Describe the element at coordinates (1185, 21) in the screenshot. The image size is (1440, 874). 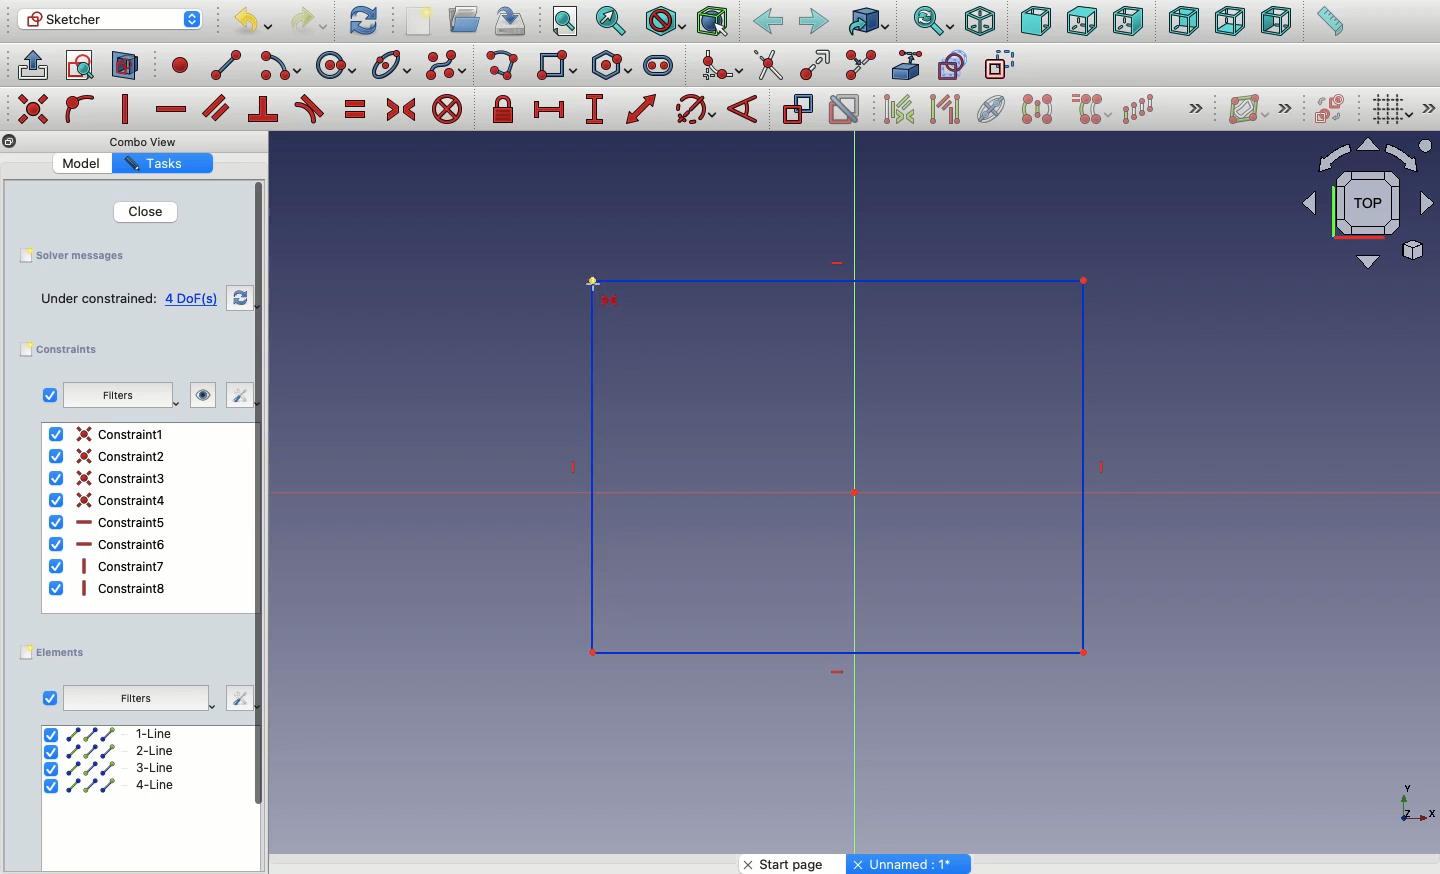
I see `Back` at that location.